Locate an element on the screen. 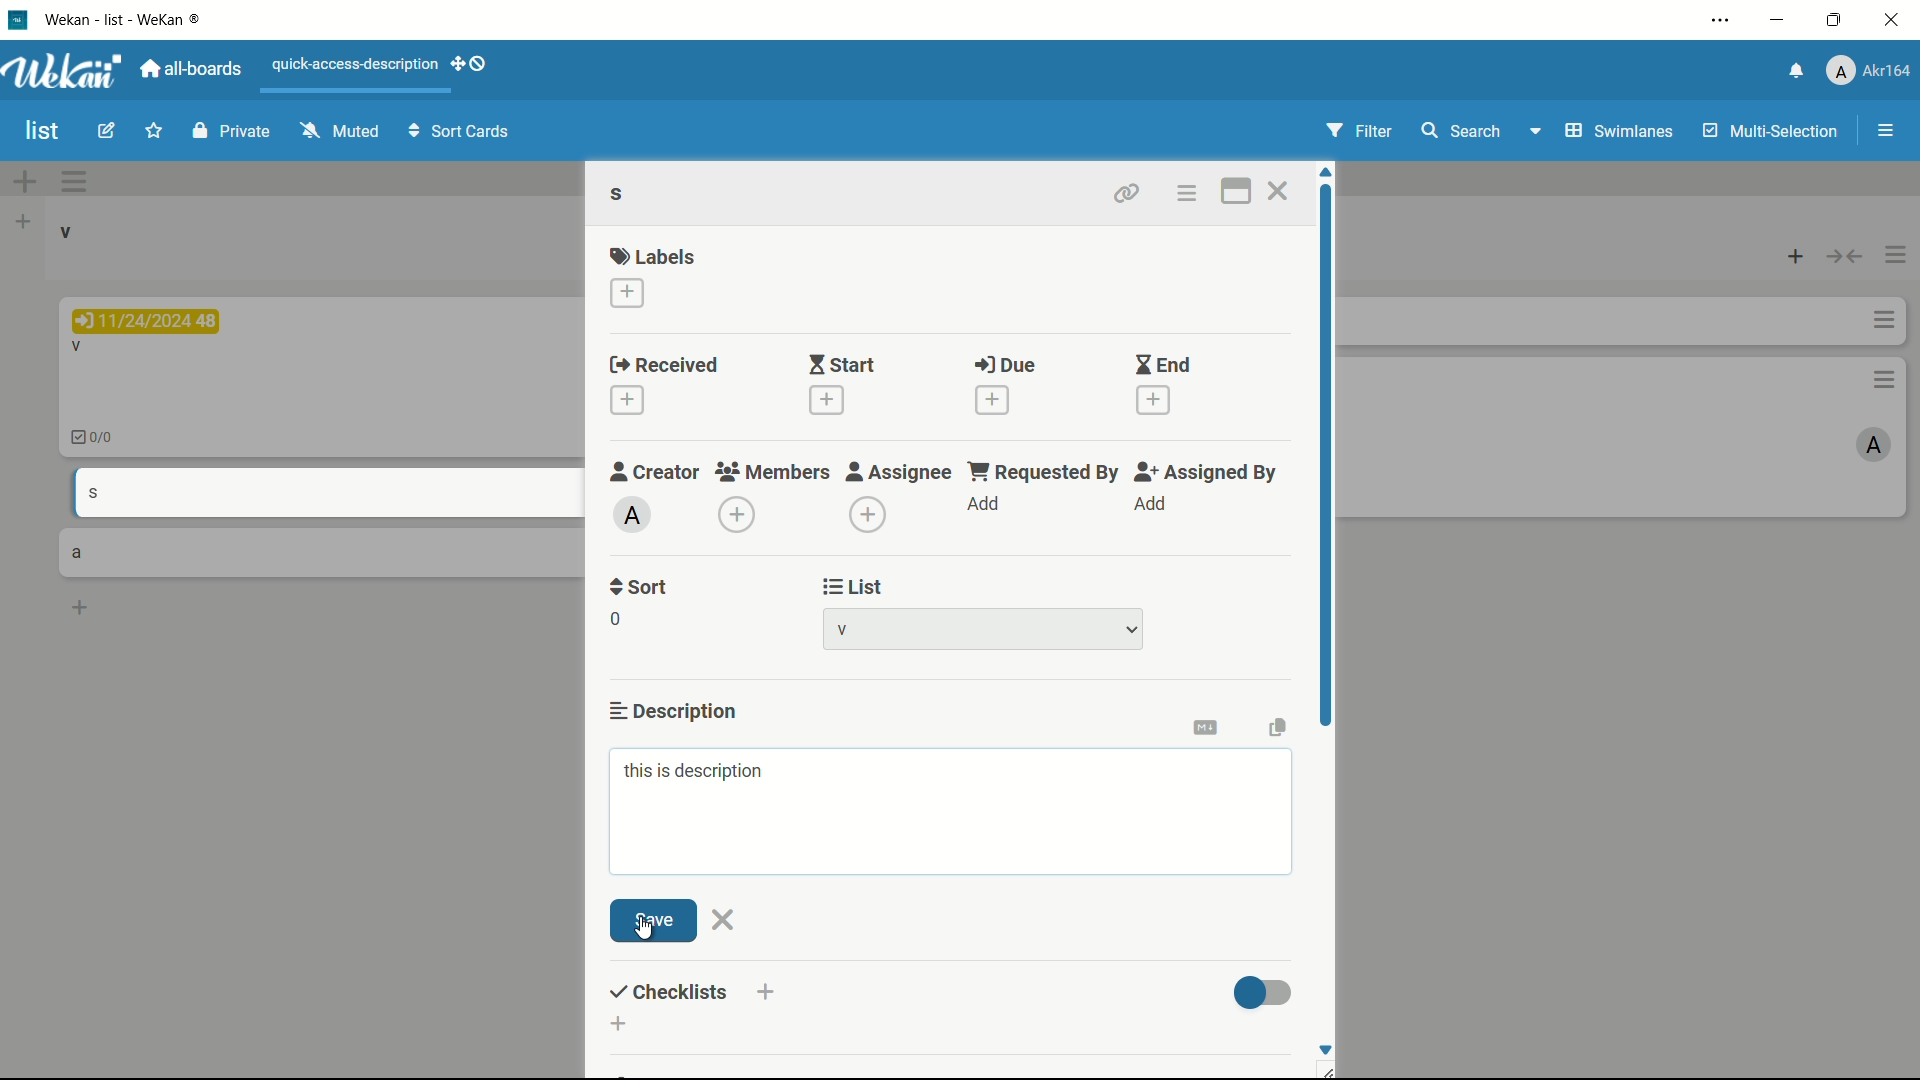  close app is located at coordinates (1895, 22).